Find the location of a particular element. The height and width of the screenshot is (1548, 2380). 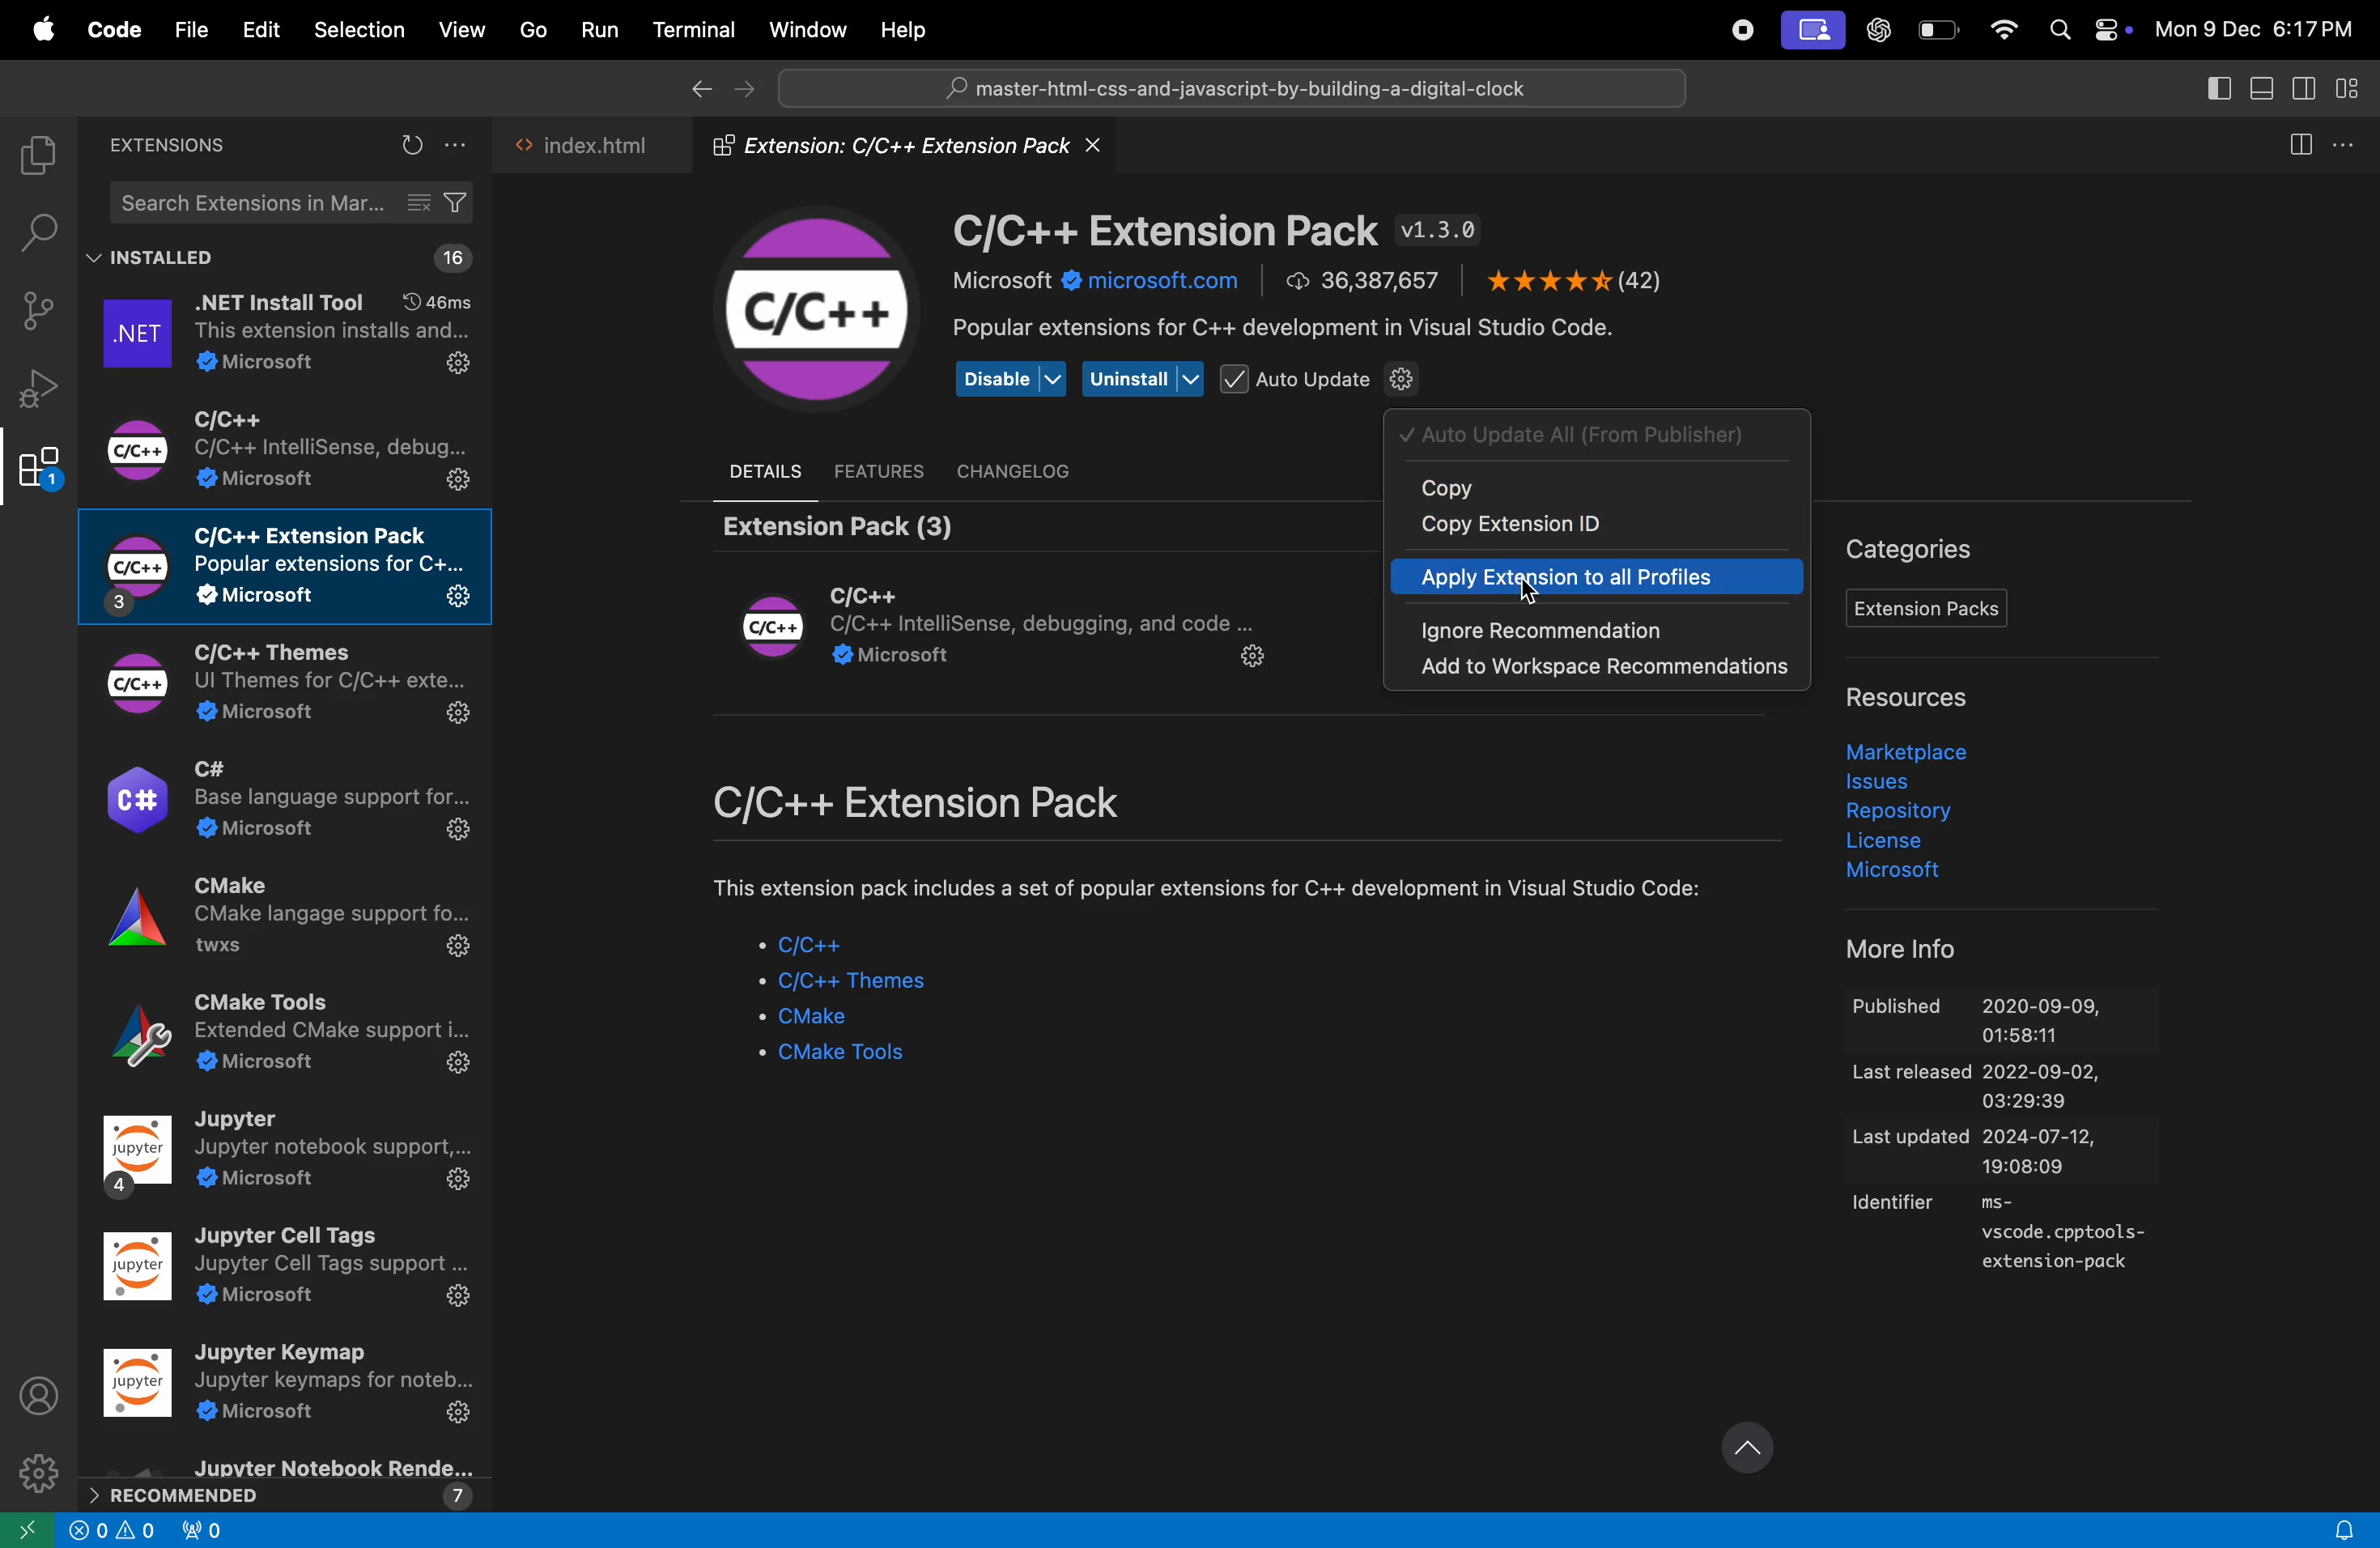

extensions is located at coordinates (169, 147).